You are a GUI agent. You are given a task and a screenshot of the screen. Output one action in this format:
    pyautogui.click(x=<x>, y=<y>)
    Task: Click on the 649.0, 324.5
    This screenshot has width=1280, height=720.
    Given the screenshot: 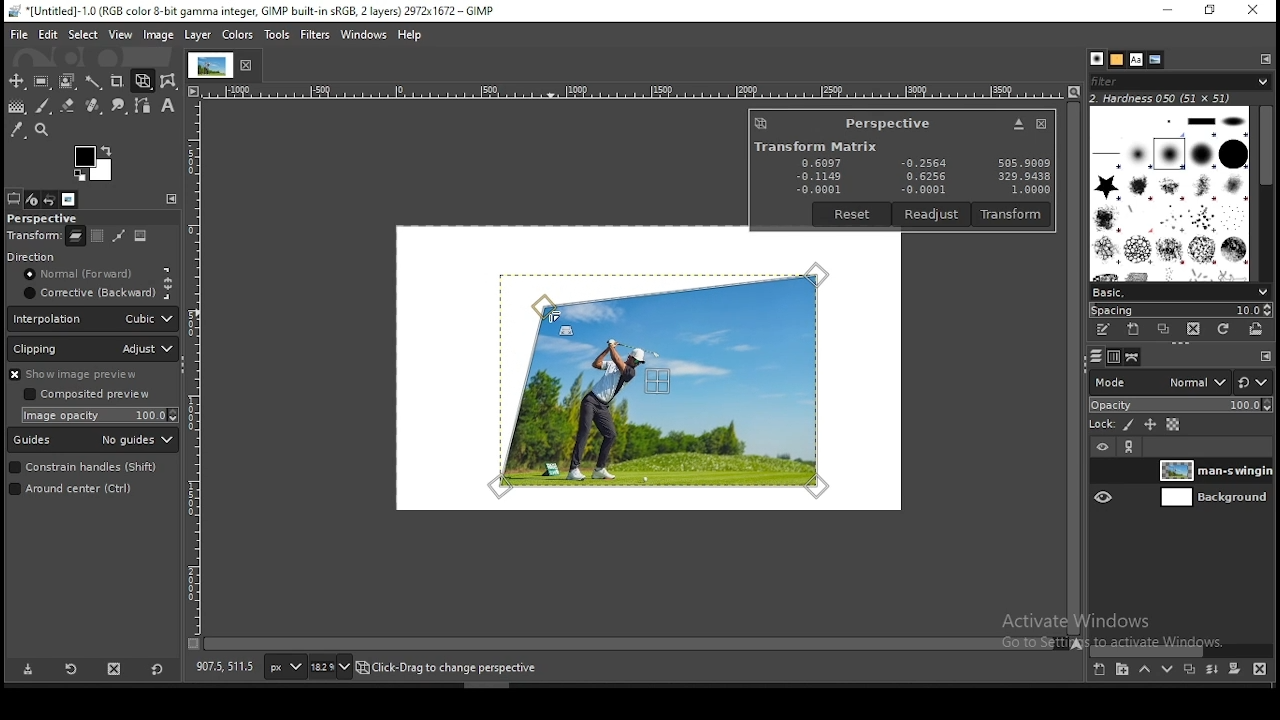 What is the action you would take?
    pyautogui.click(x=224, y=668)
    